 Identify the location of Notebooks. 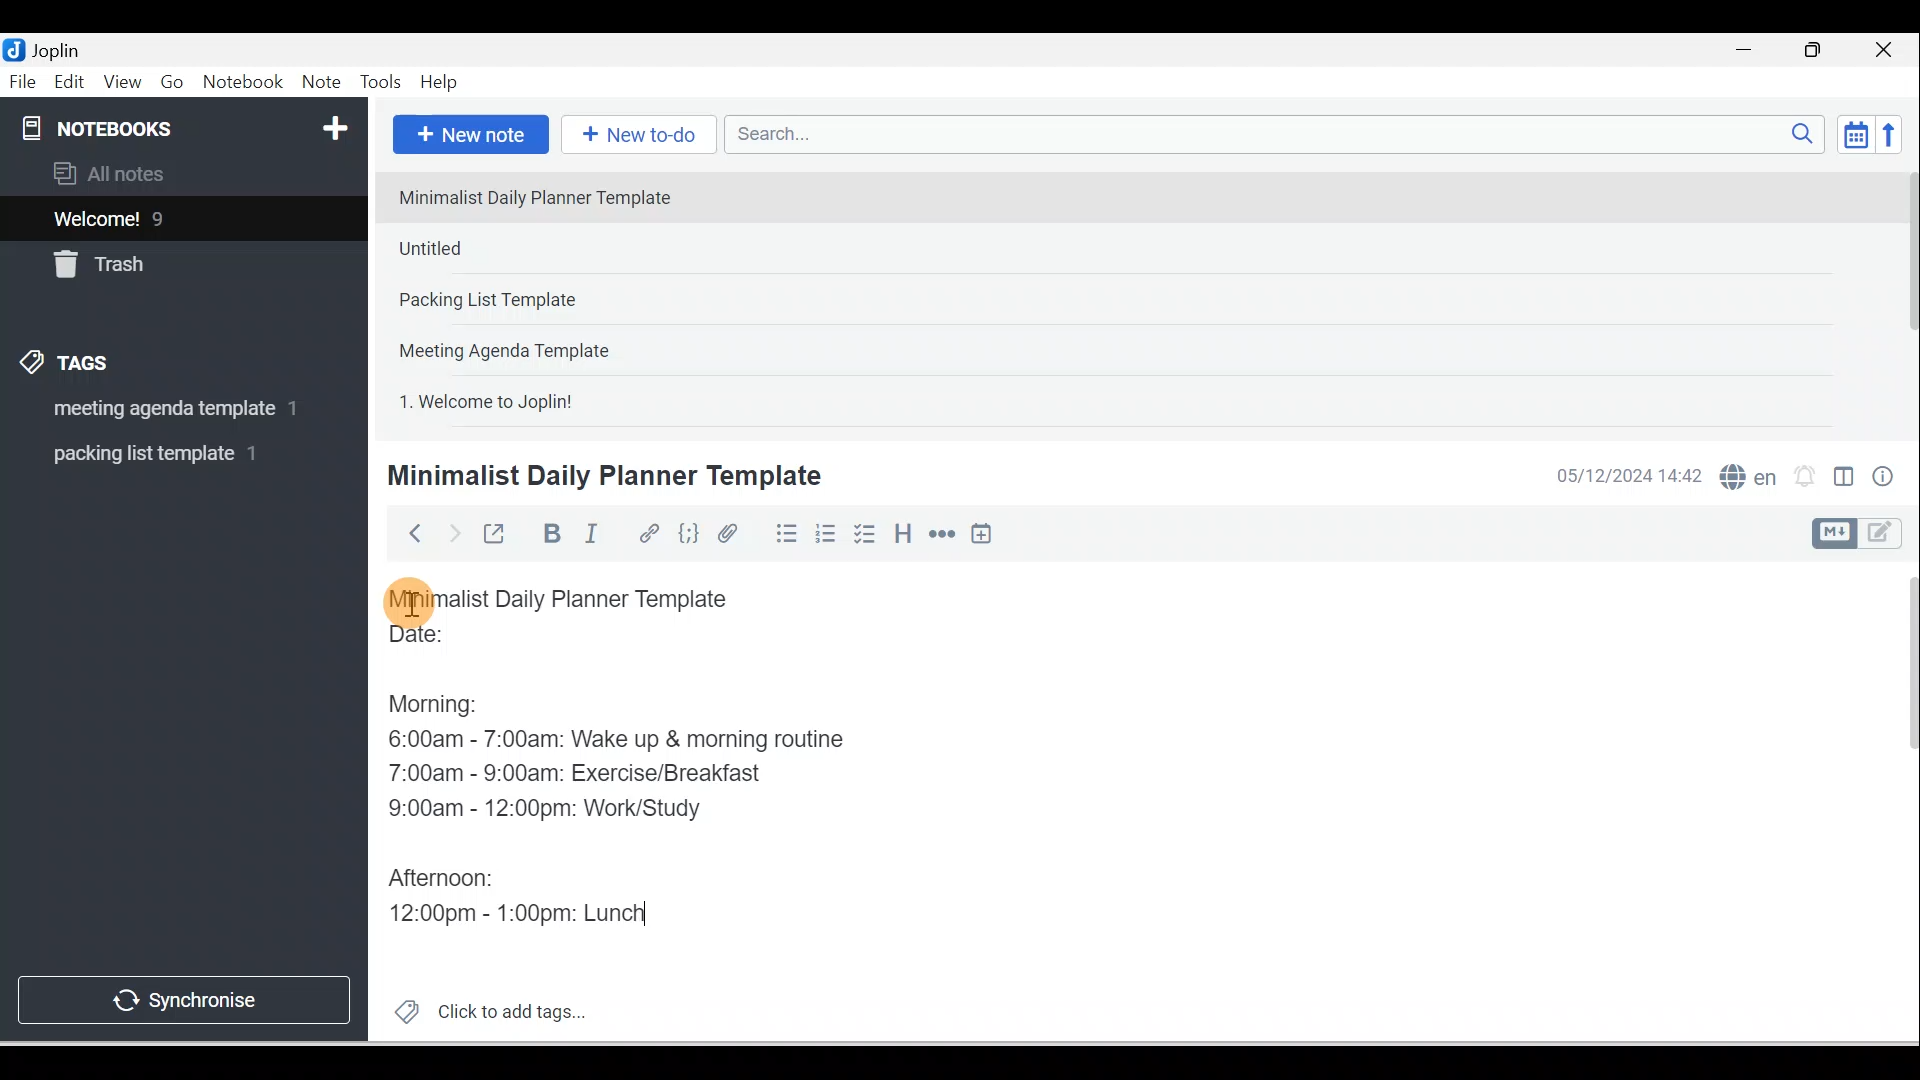
(188, 124).